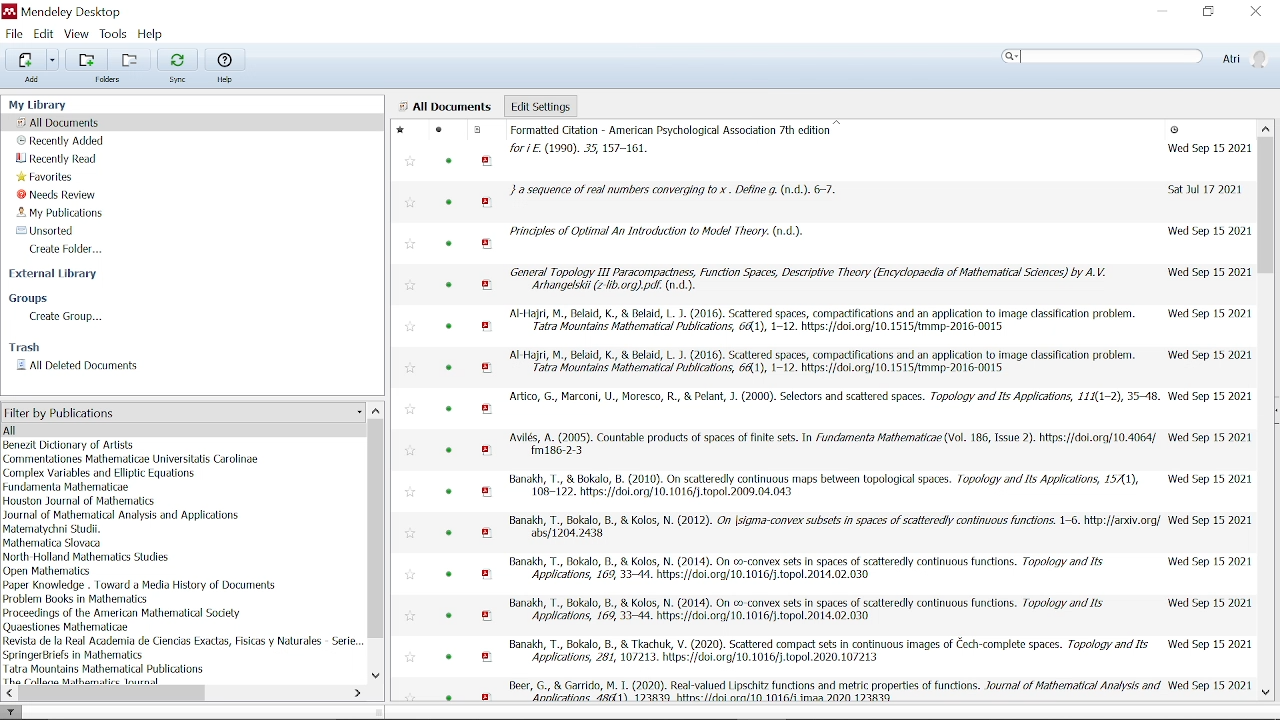 The image size is (1280, 720). I want to click on pdf, so click(488, 574).